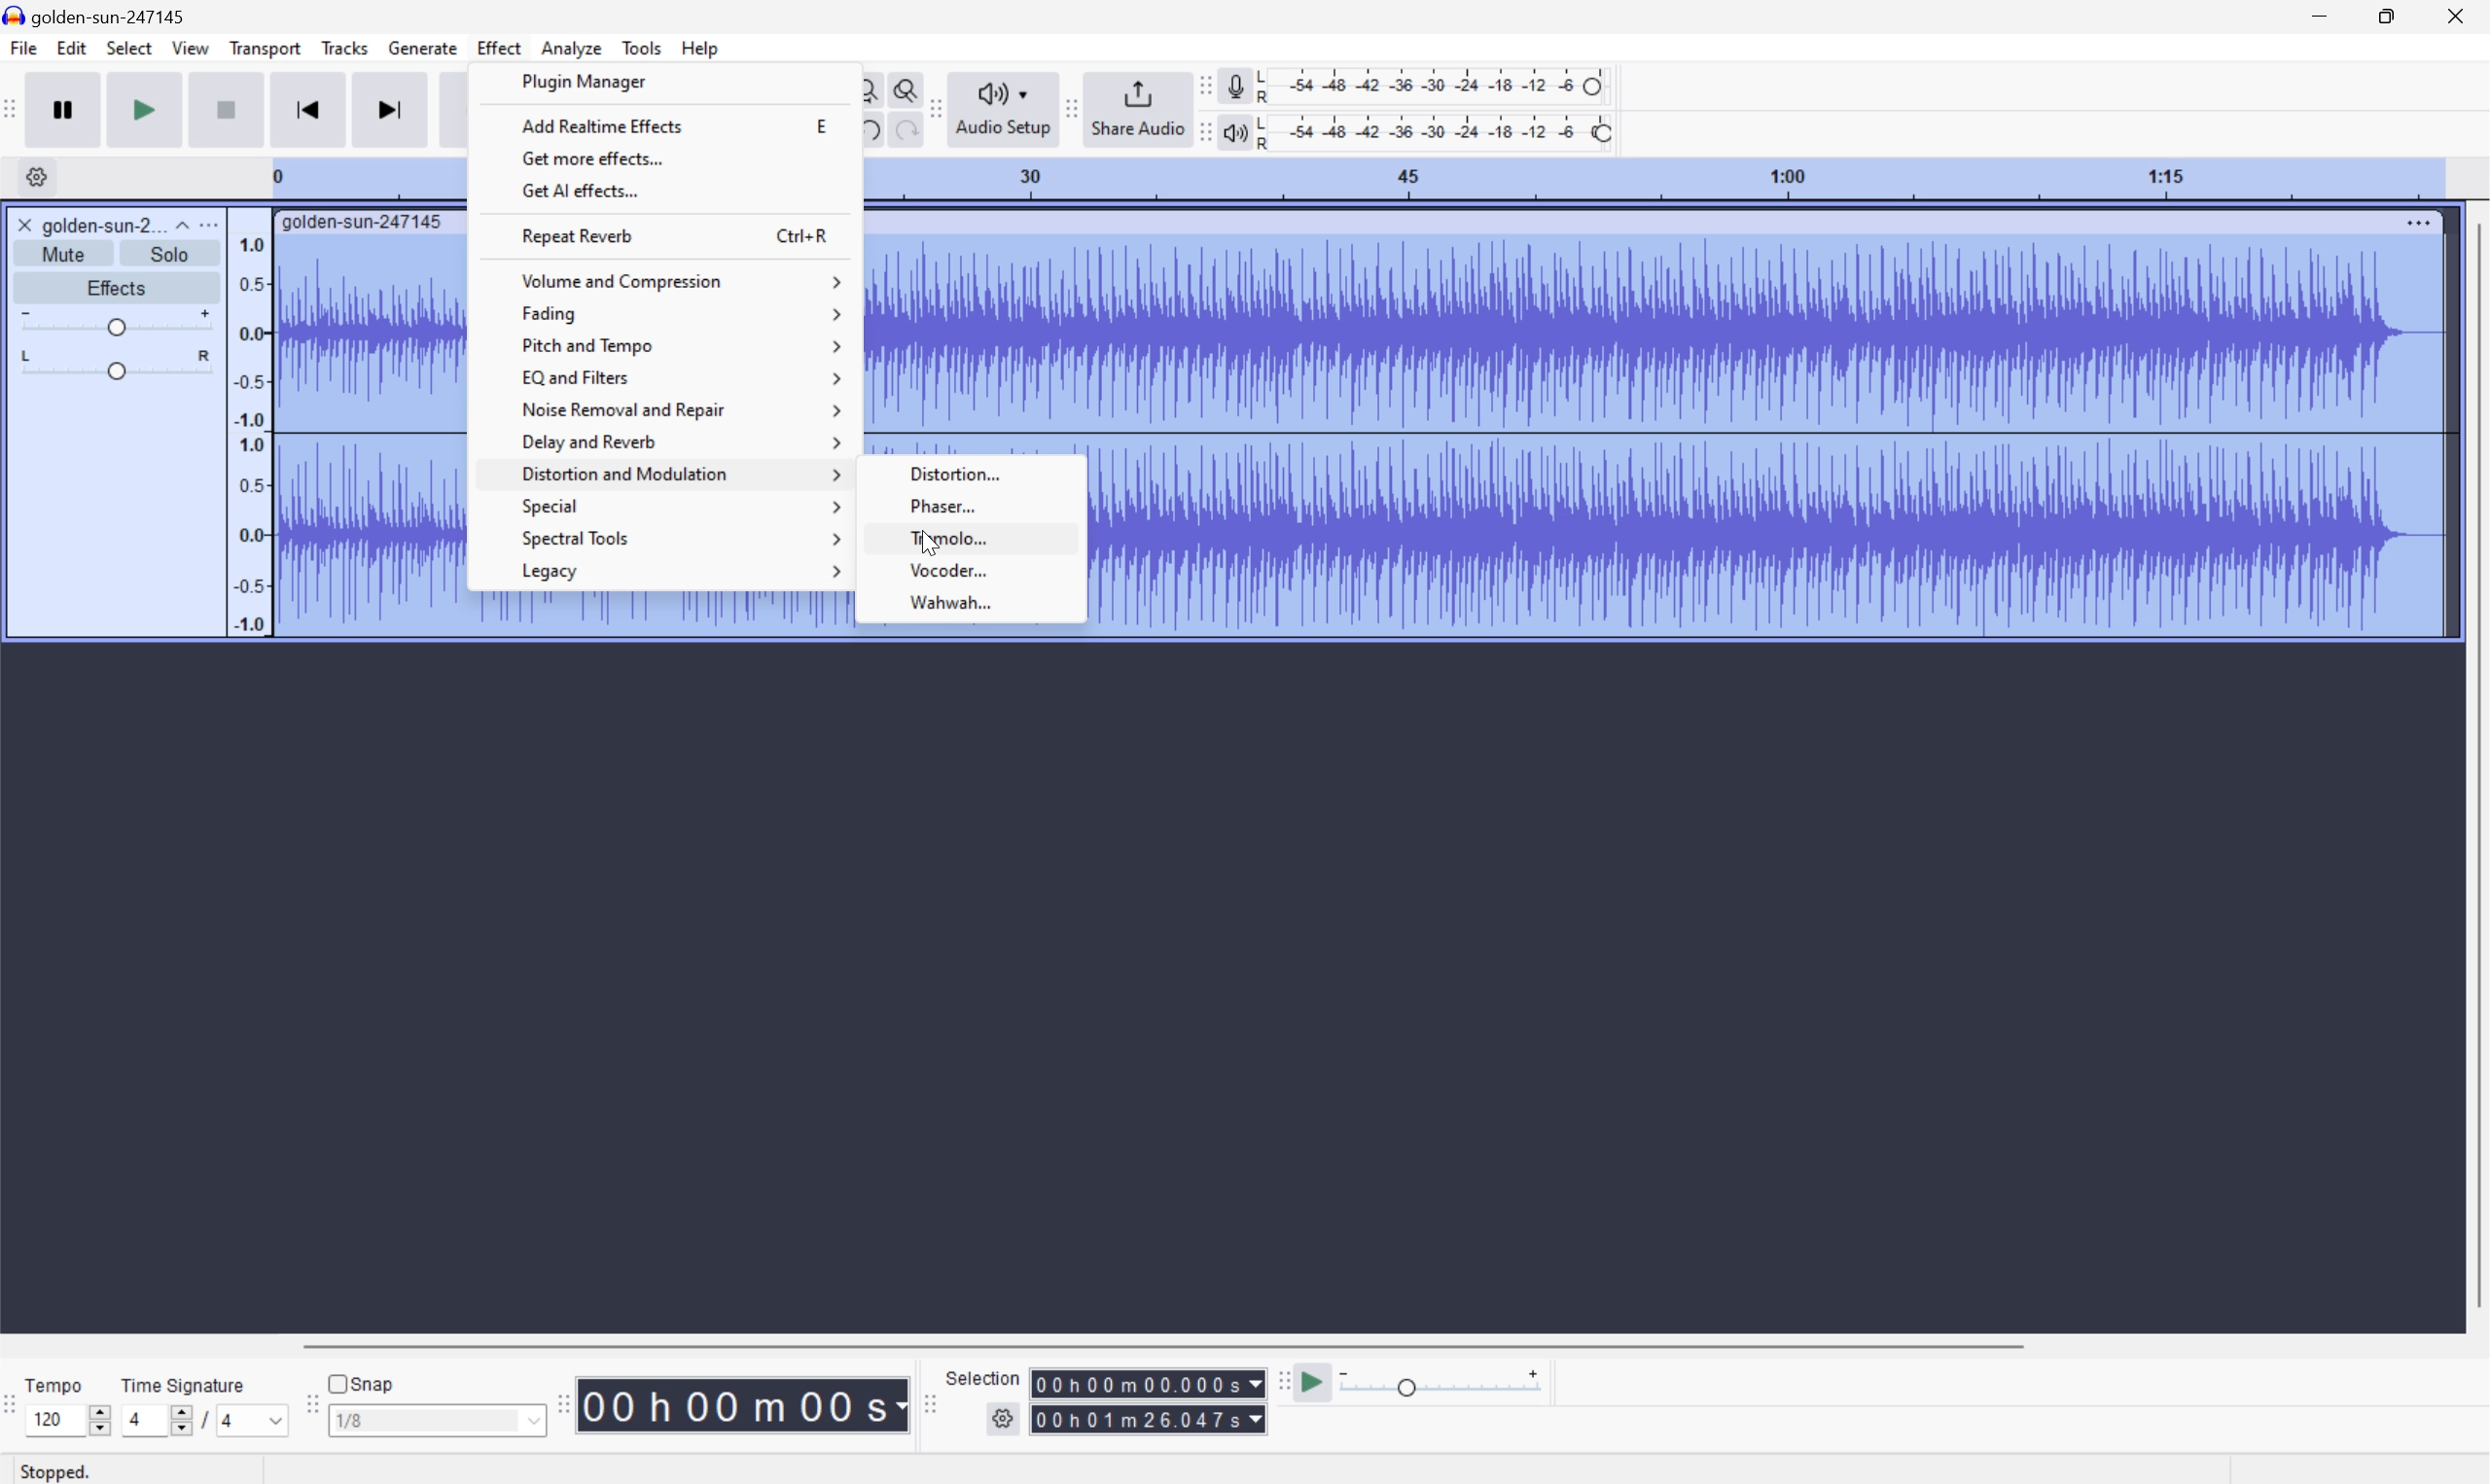  Describe the element at coordinates (170, 253) in the screenshot. I see `Solo` at that location.